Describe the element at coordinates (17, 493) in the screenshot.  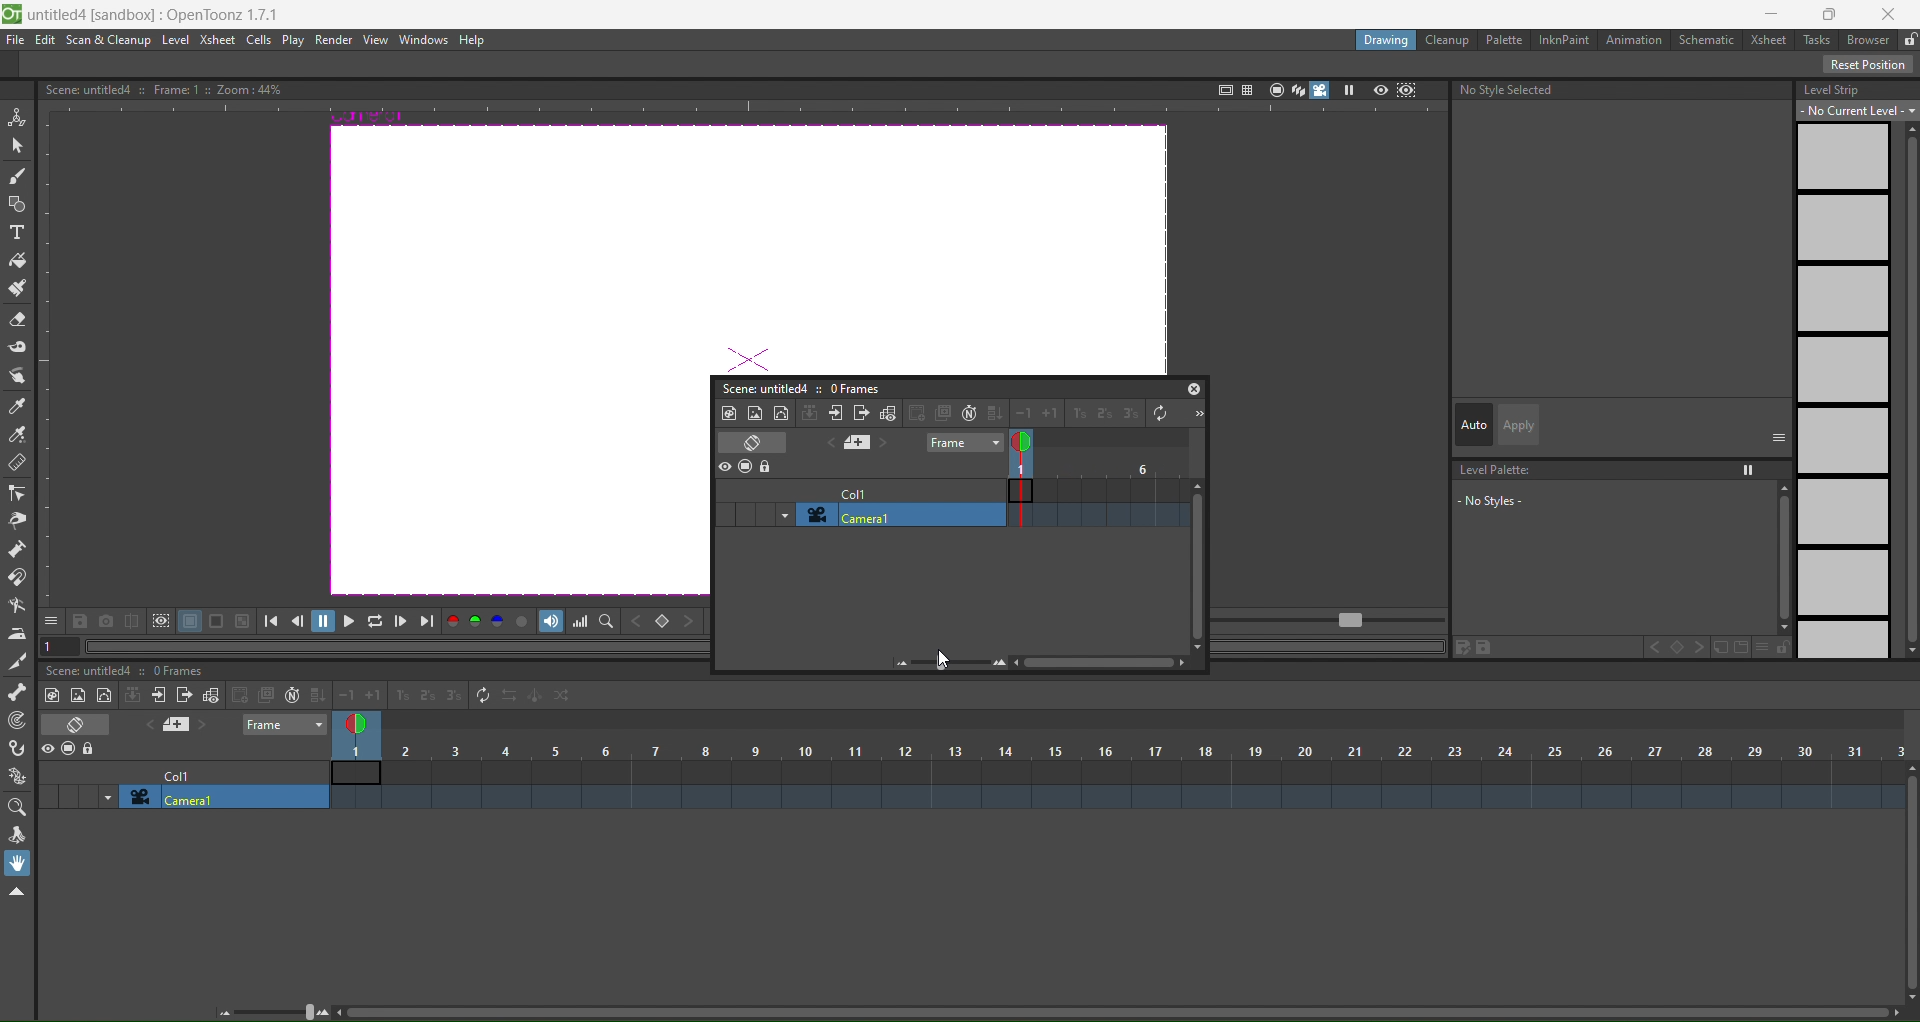
I see `control point editor` at that location.